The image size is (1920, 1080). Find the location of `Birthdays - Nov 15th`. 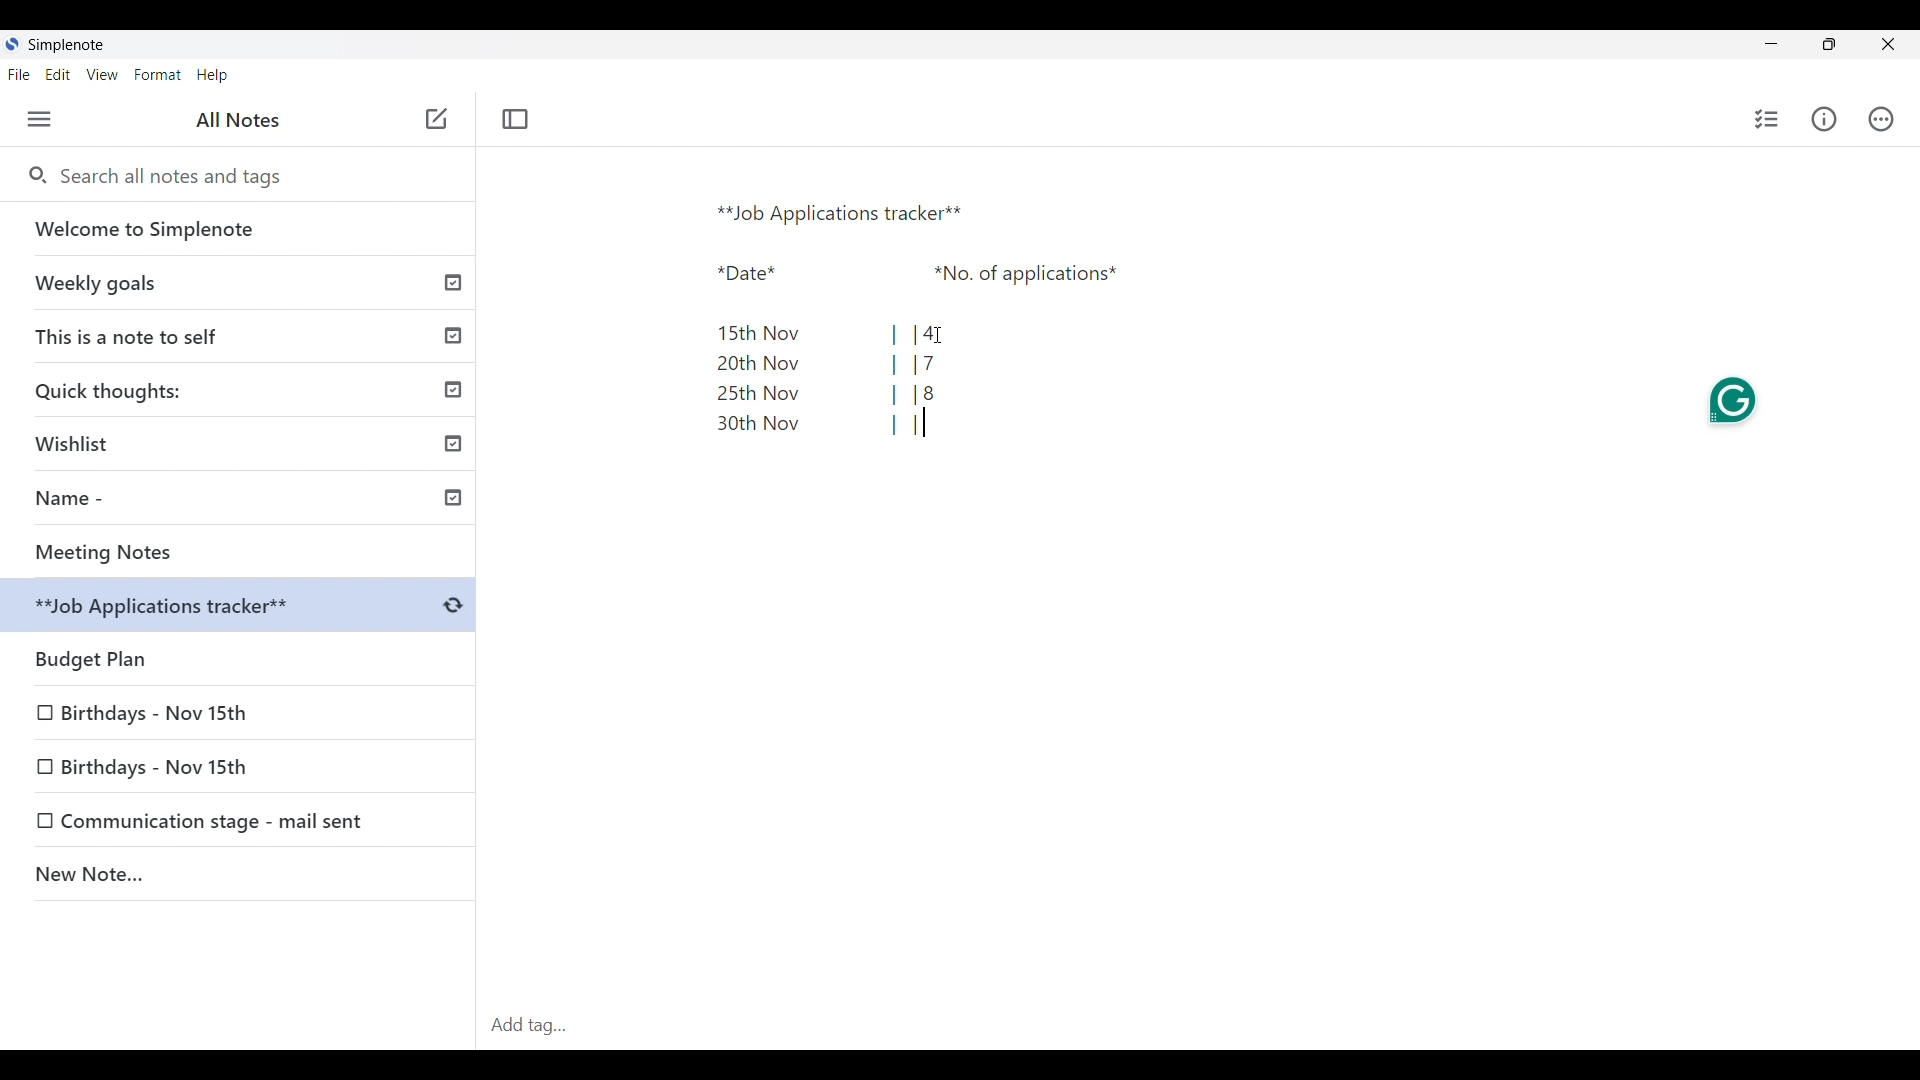

Birthdays - Nov 15th is located at coordinates (192, 764).